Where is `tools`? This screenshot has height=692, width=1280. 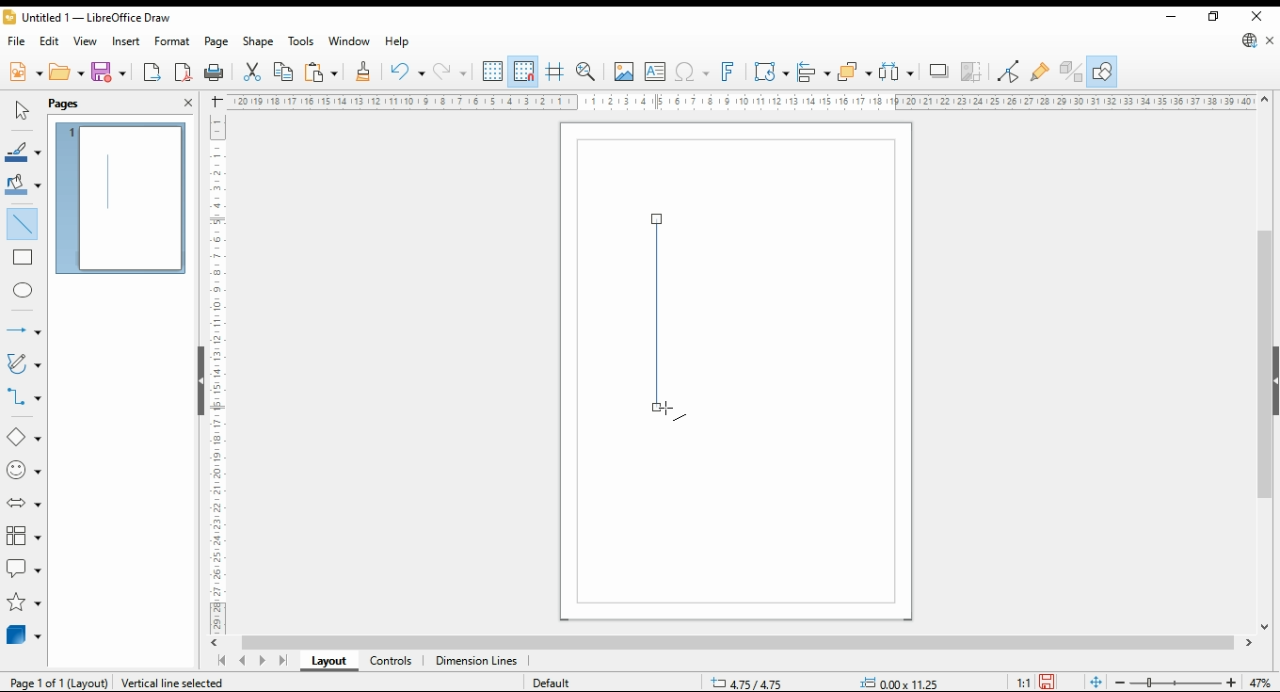 tools is located at coordinates (302, 42).